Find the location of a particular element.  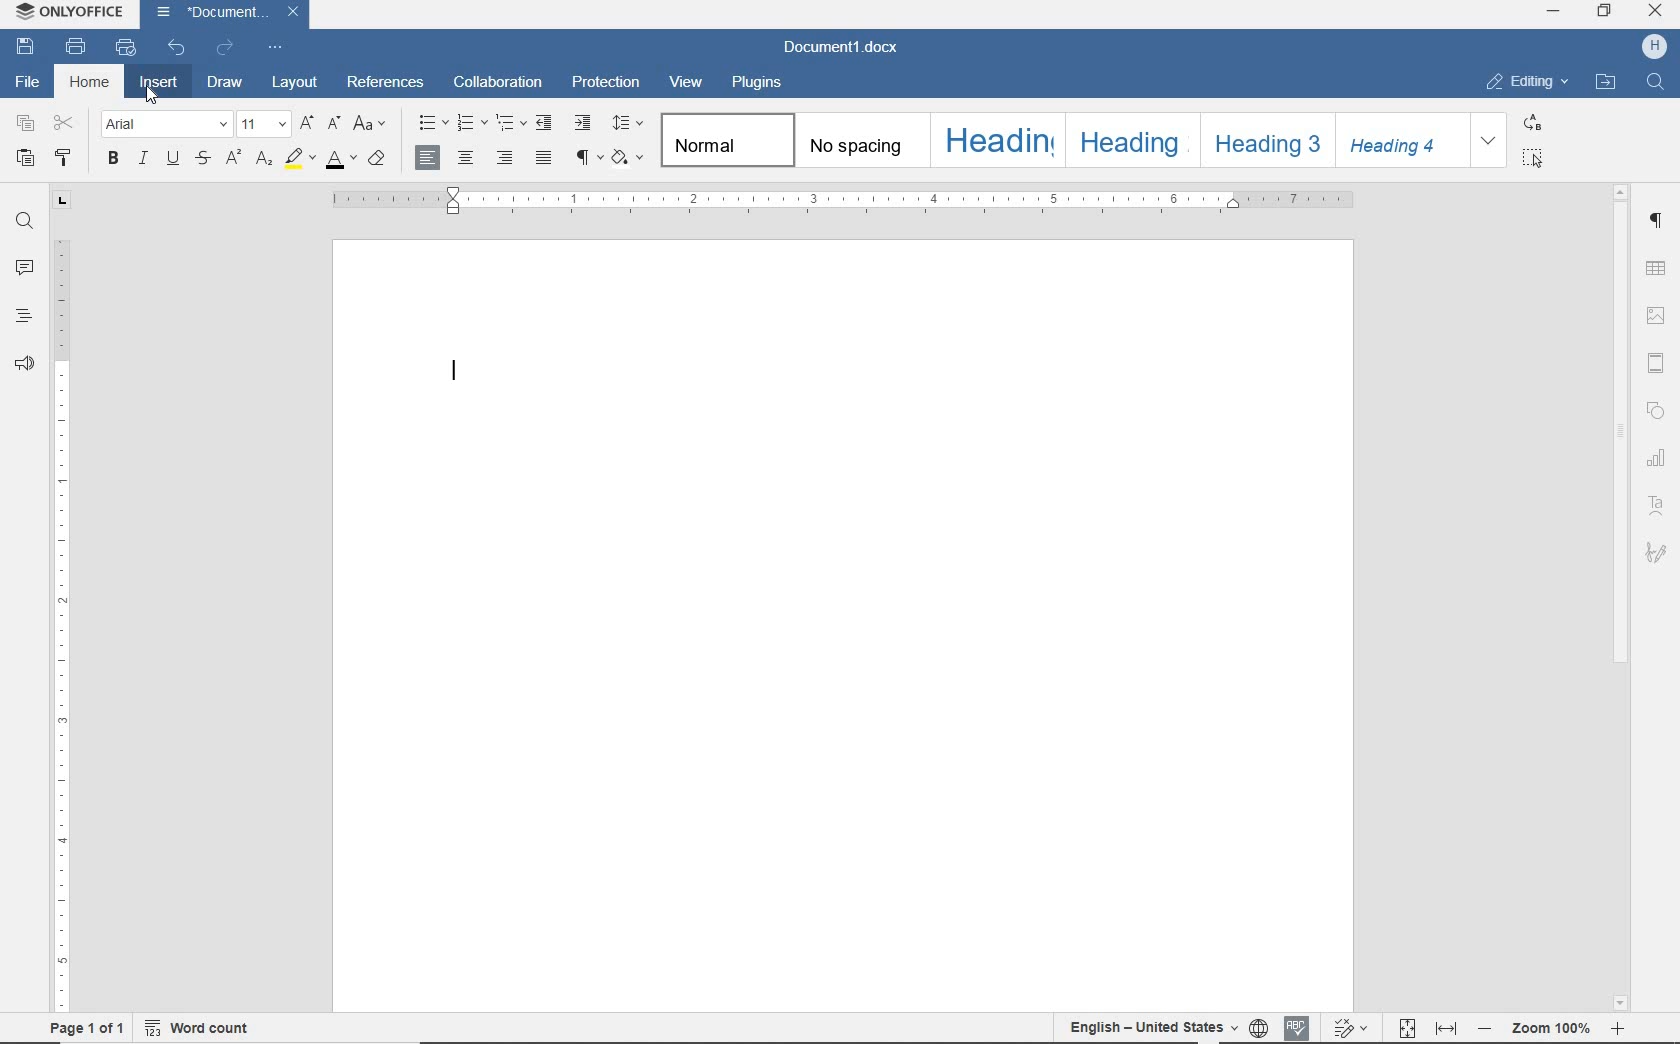

nonprinting characters is located at coordinates (586, 158).